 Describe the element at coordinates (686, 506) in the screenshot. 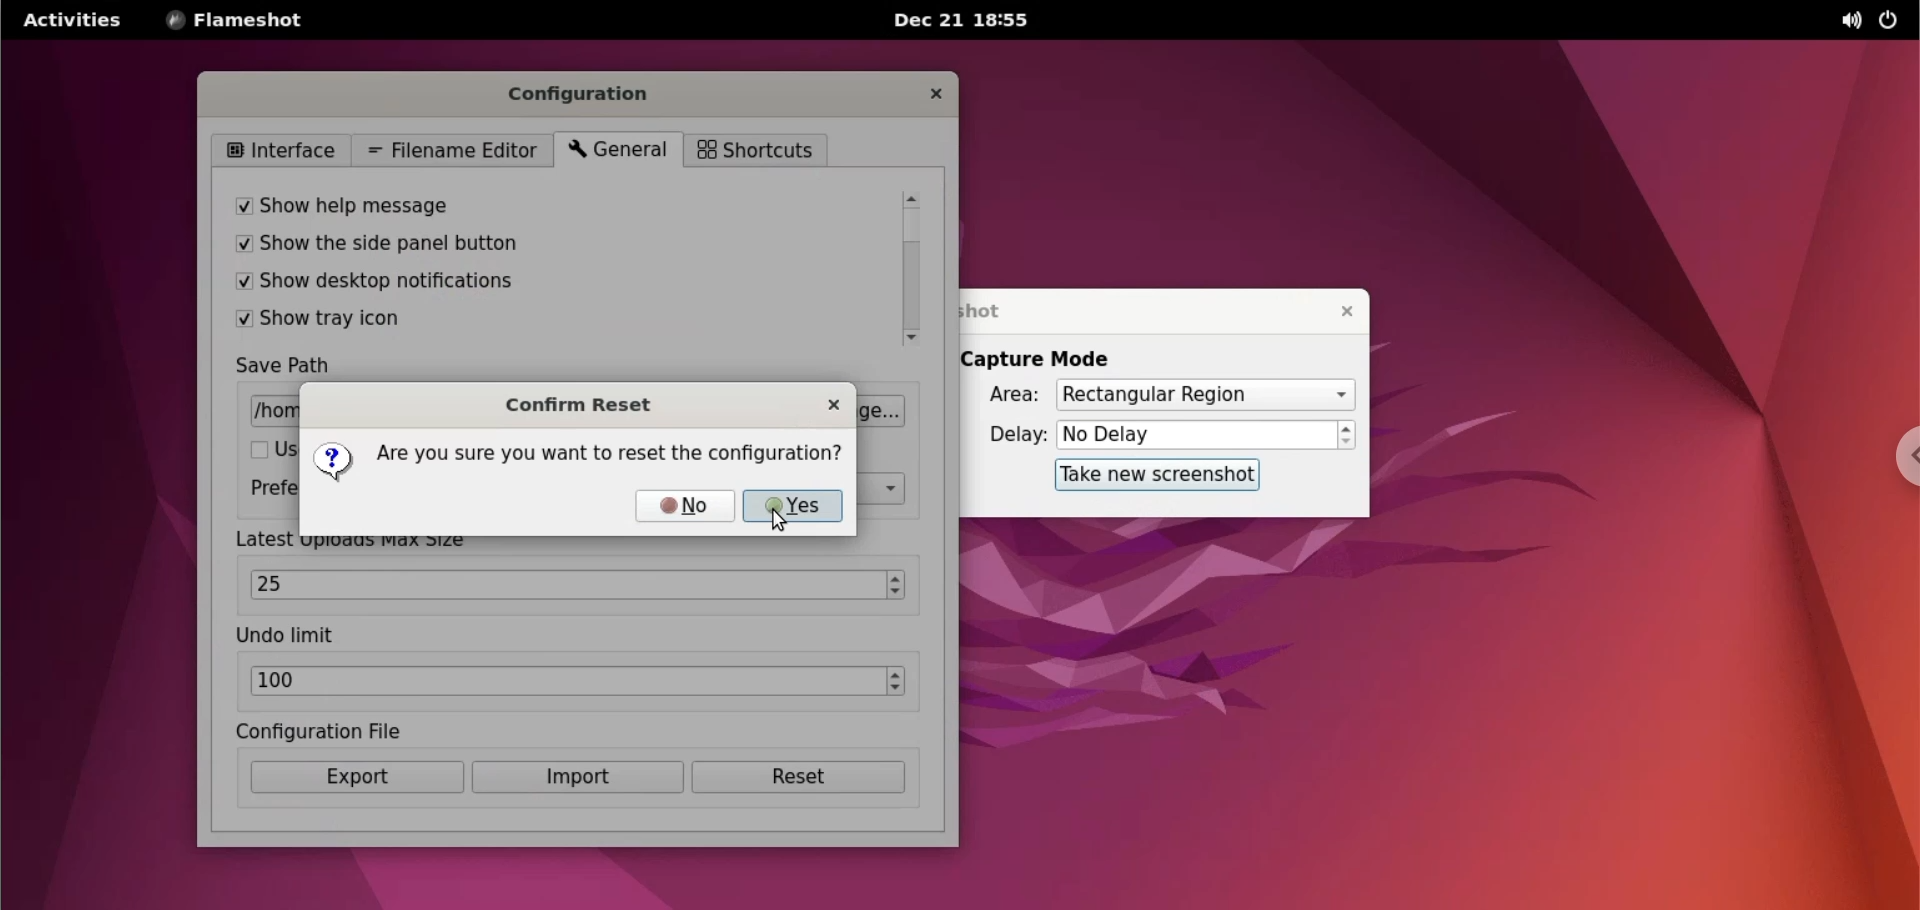

I see `no` at that location.